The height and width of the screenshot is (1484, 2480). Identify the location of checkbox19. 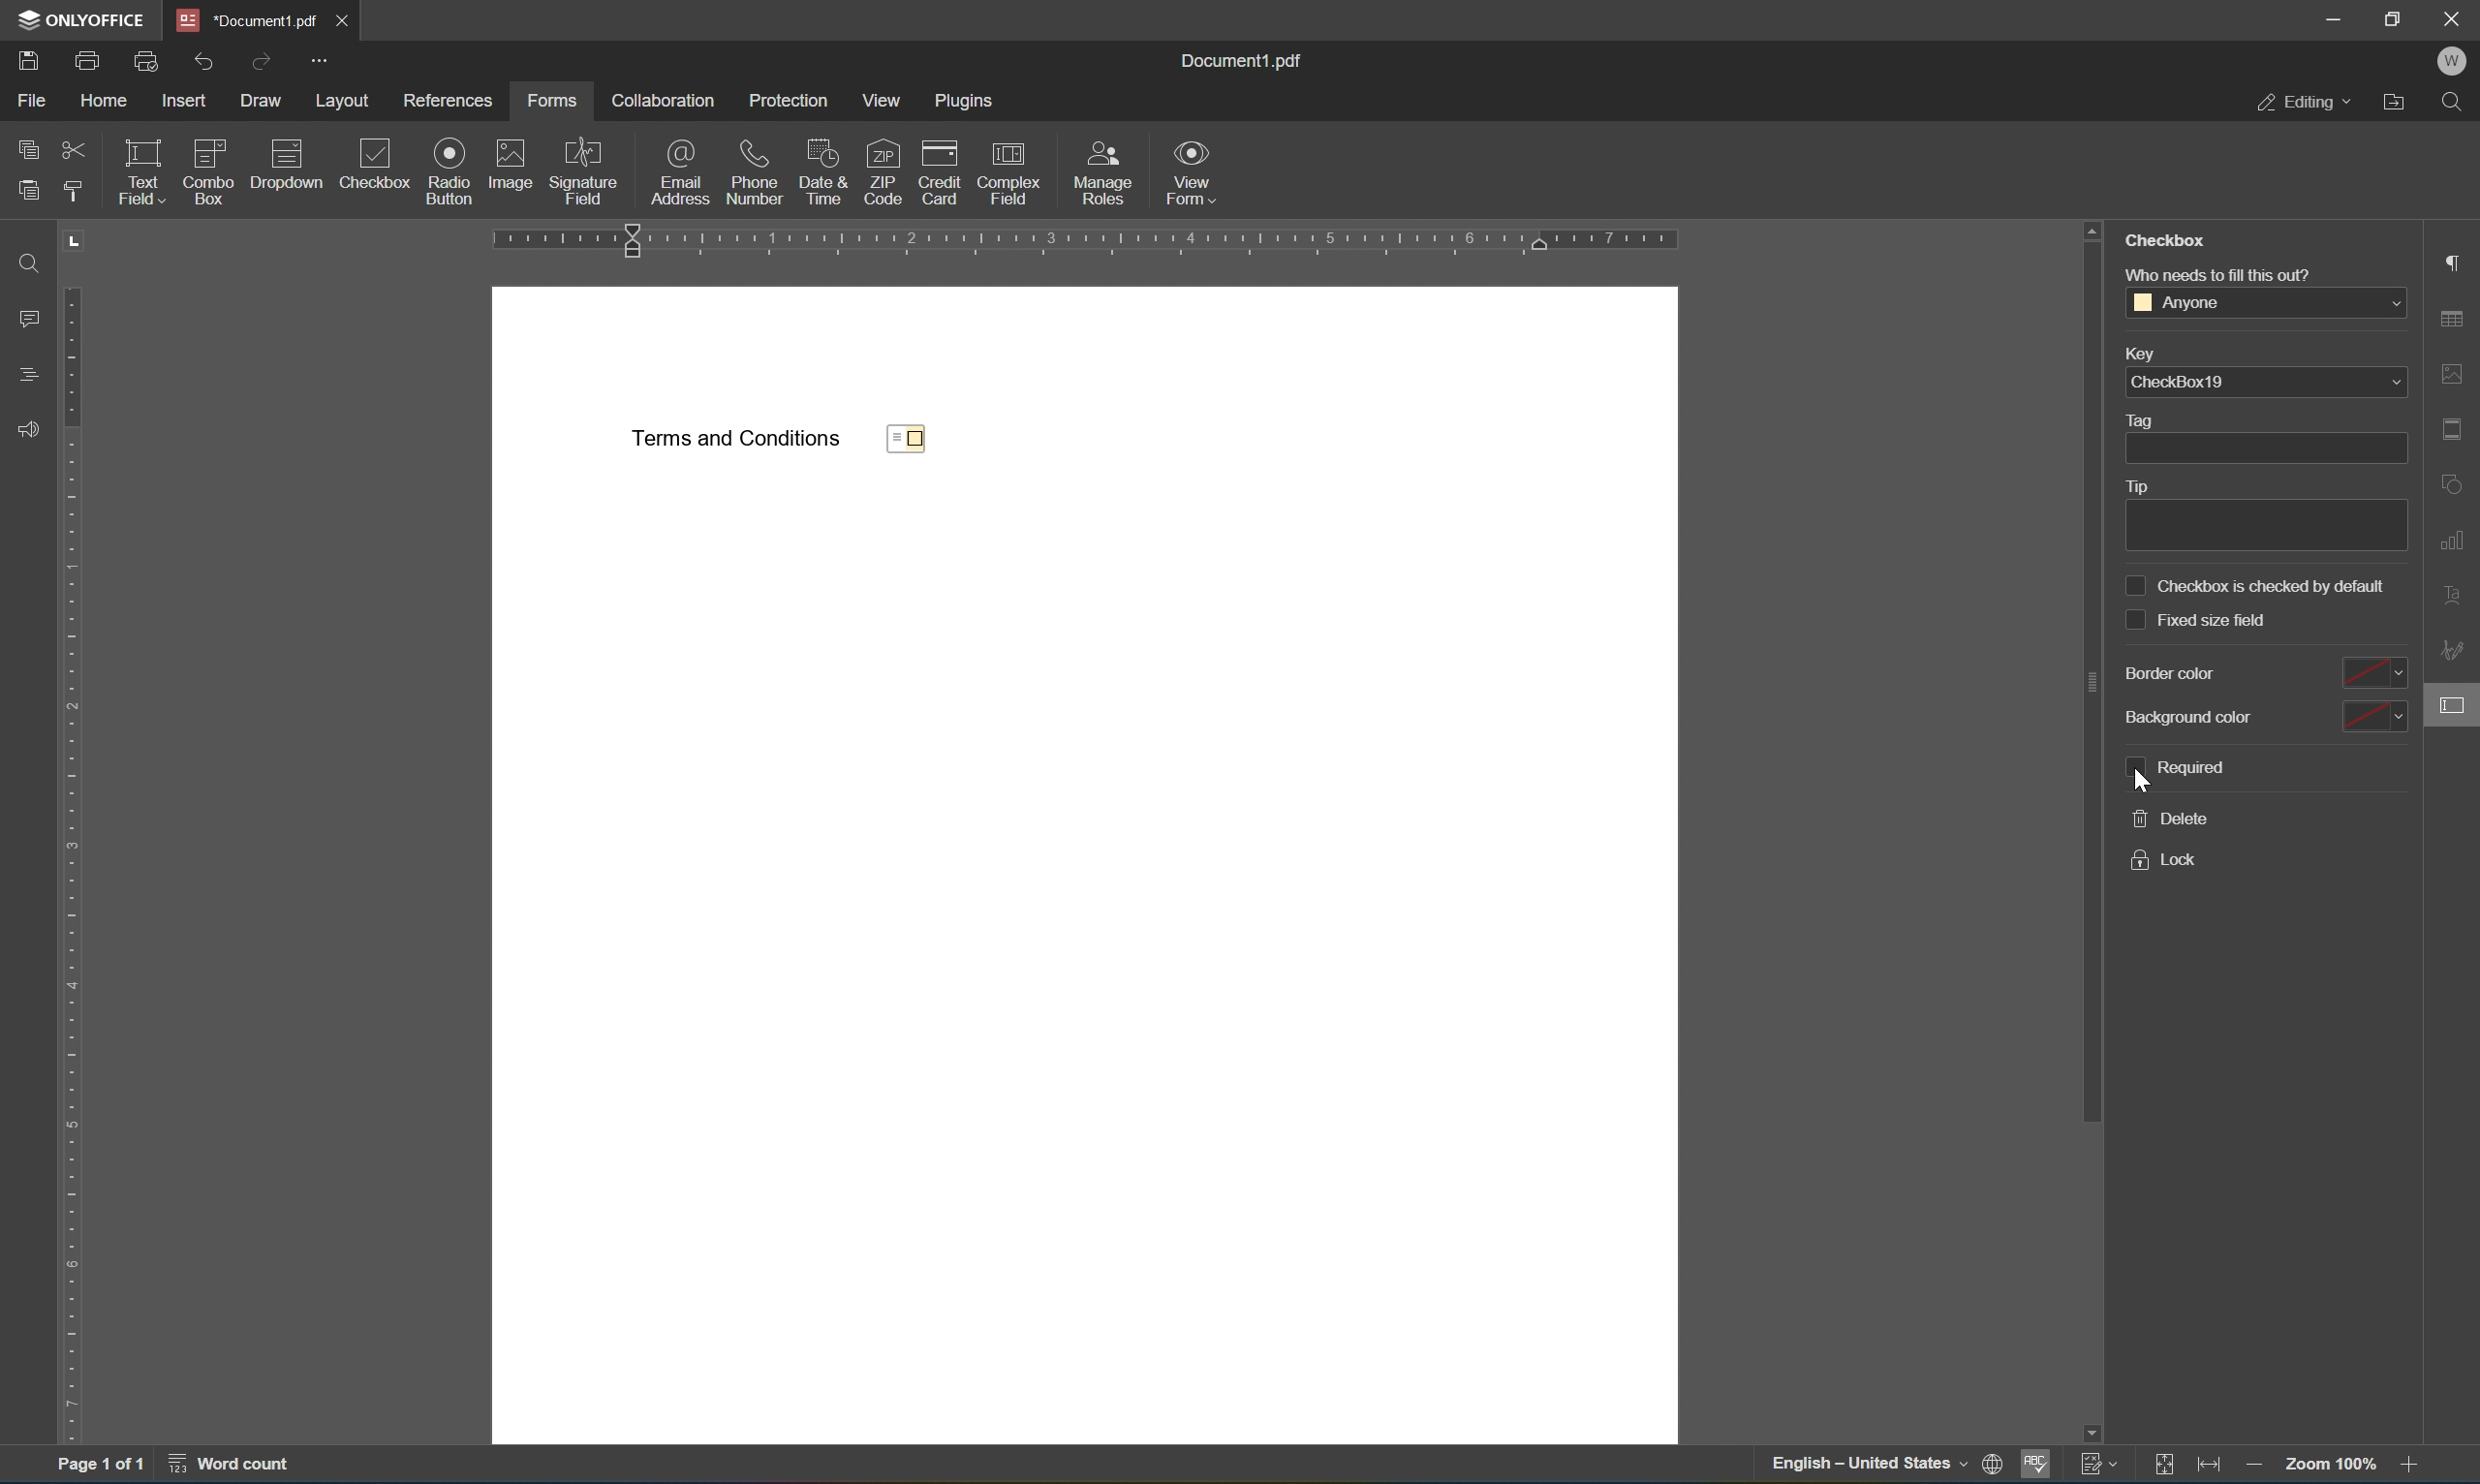
(2178, 383).